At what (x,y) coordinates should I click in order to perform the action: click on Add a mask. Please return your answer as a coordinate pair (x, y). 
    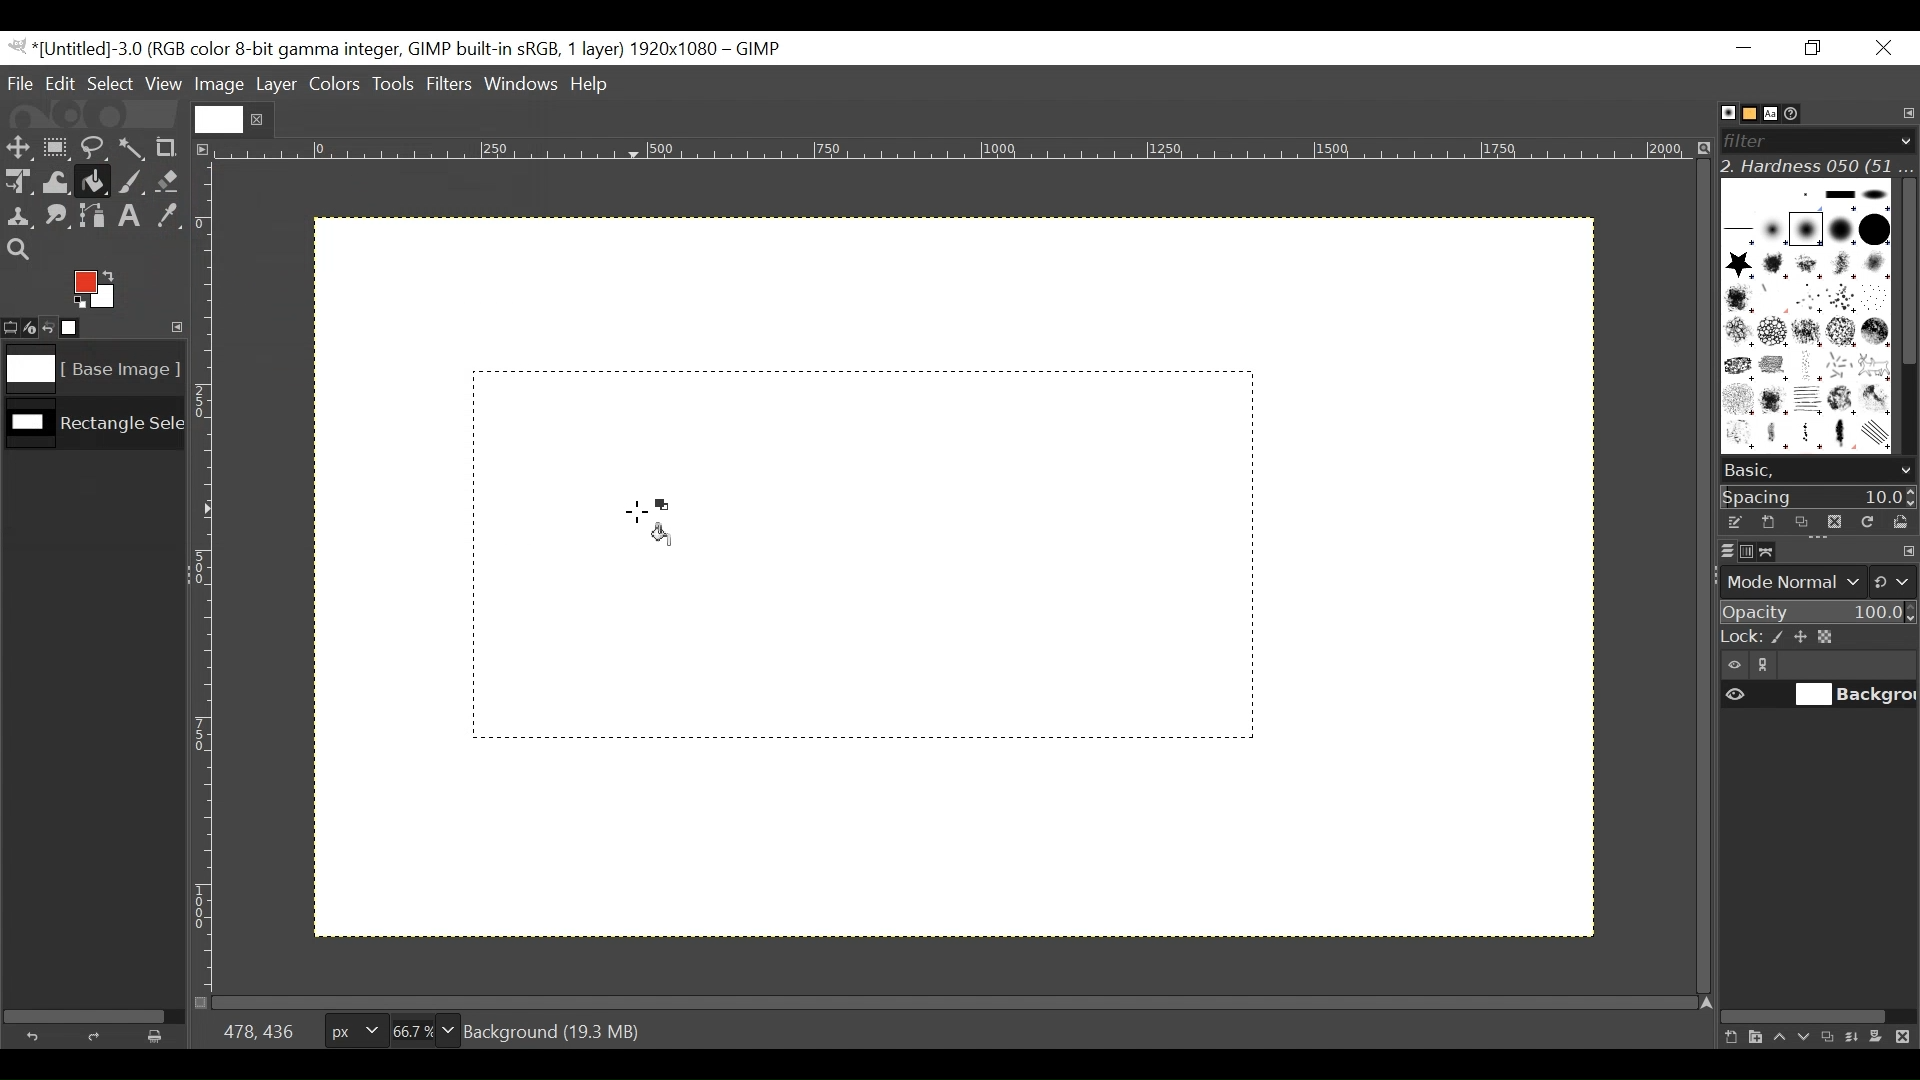
    Looking at the image, I should click on (1882, 1040).